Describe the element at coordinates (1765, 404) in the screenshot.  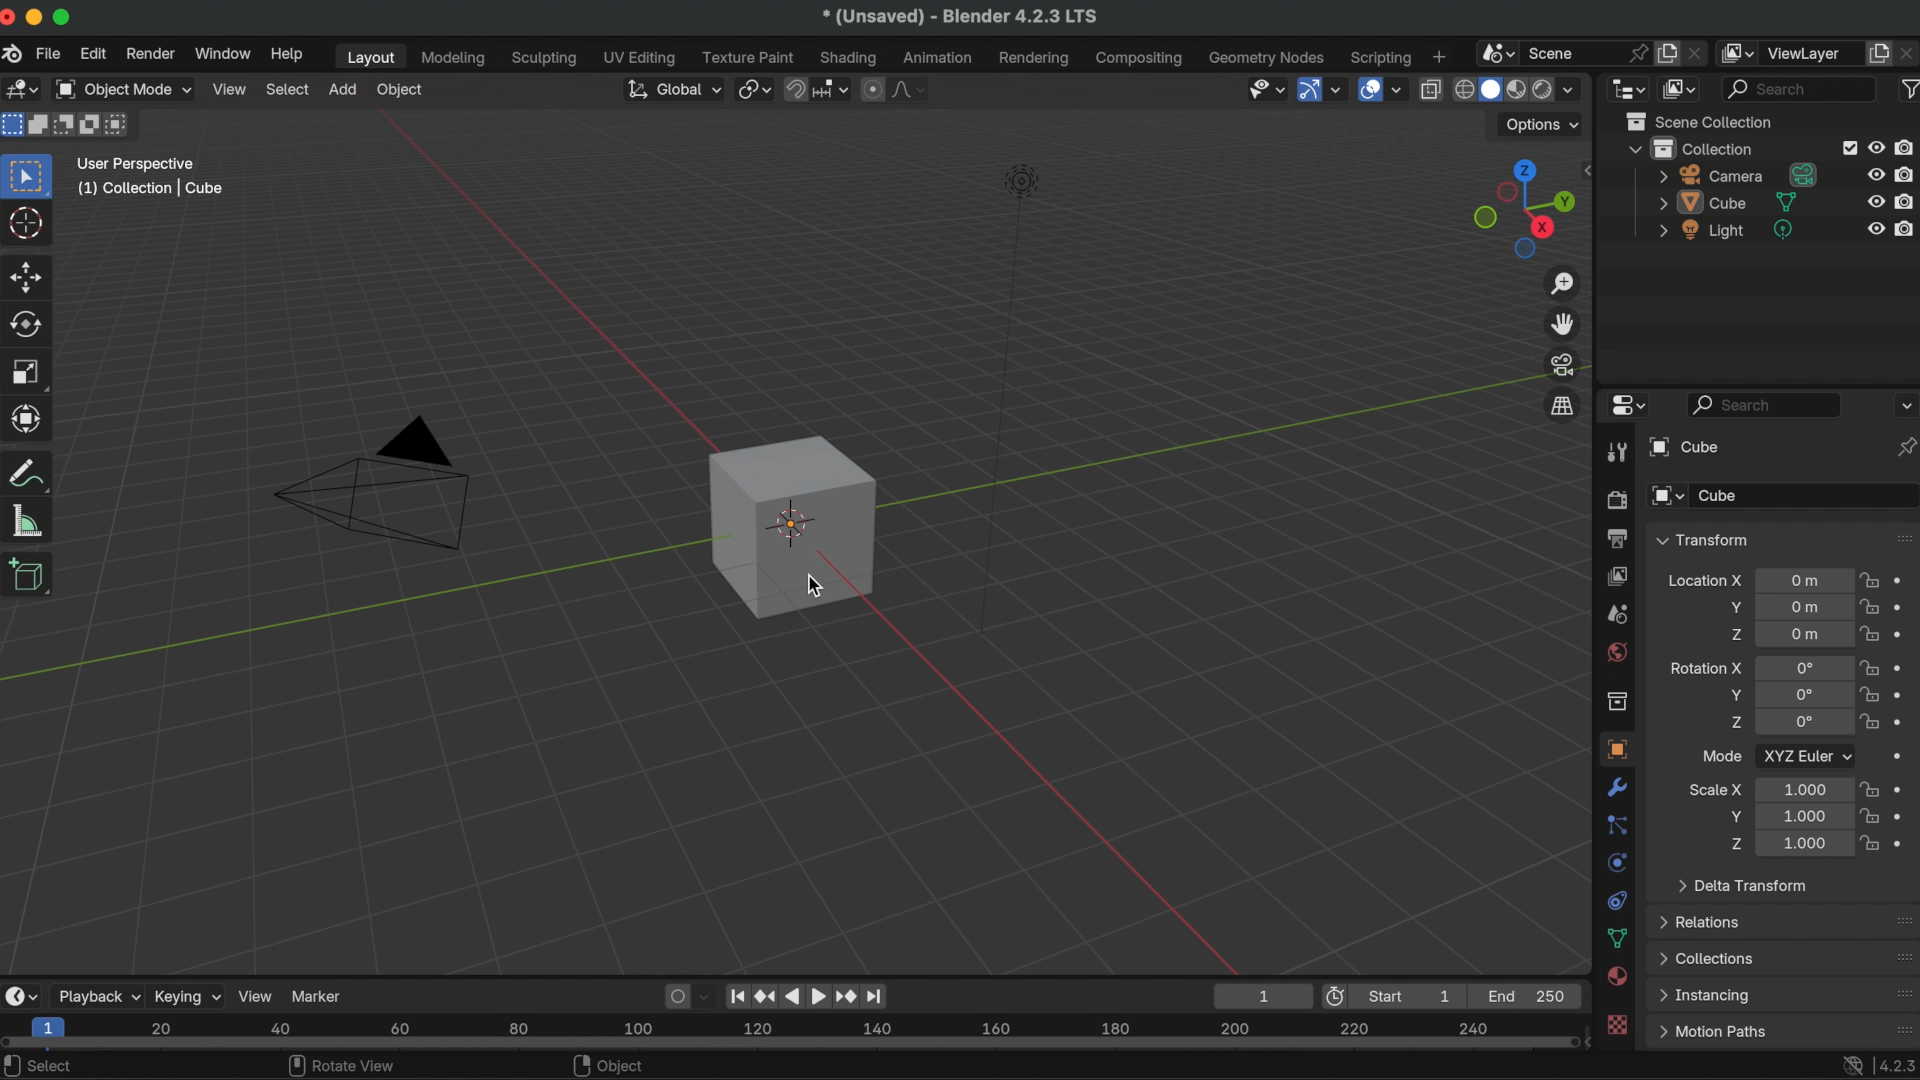
I see `search bar` at that location.